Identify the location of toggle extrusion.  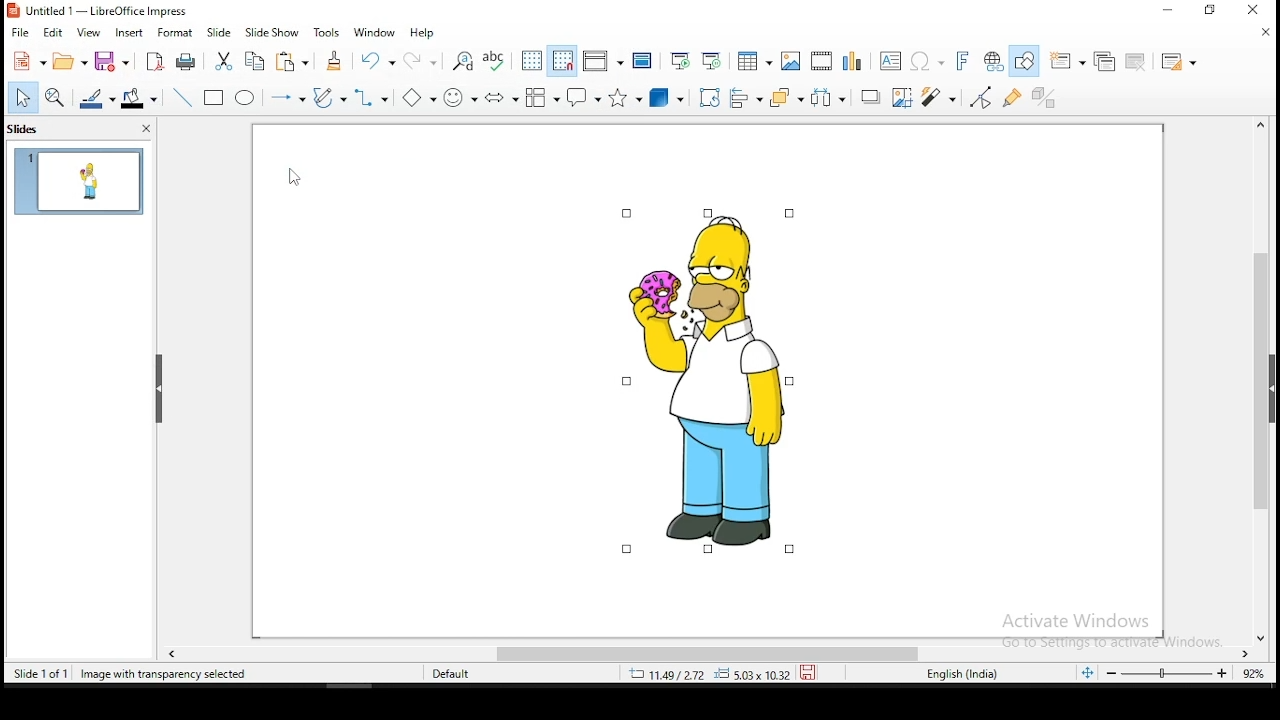
(1045, 99).